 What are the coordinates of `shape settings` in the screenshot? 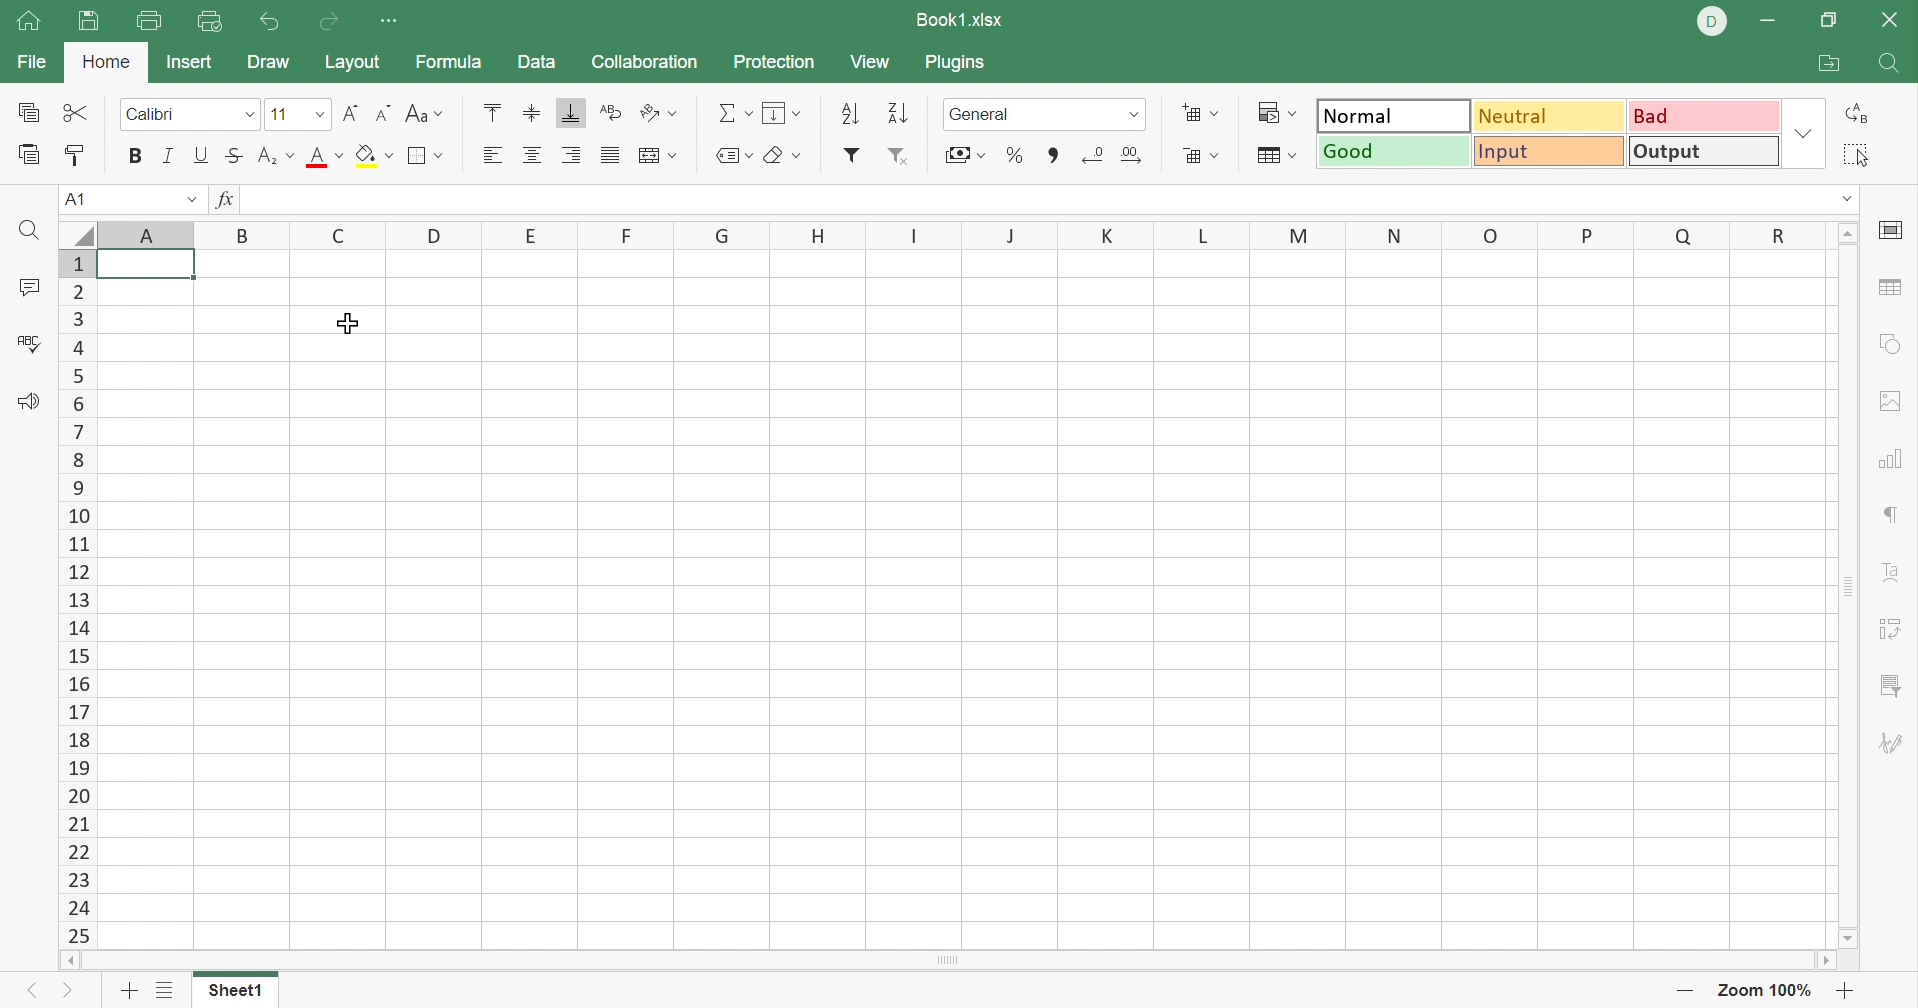 It's located at (1891, 345).